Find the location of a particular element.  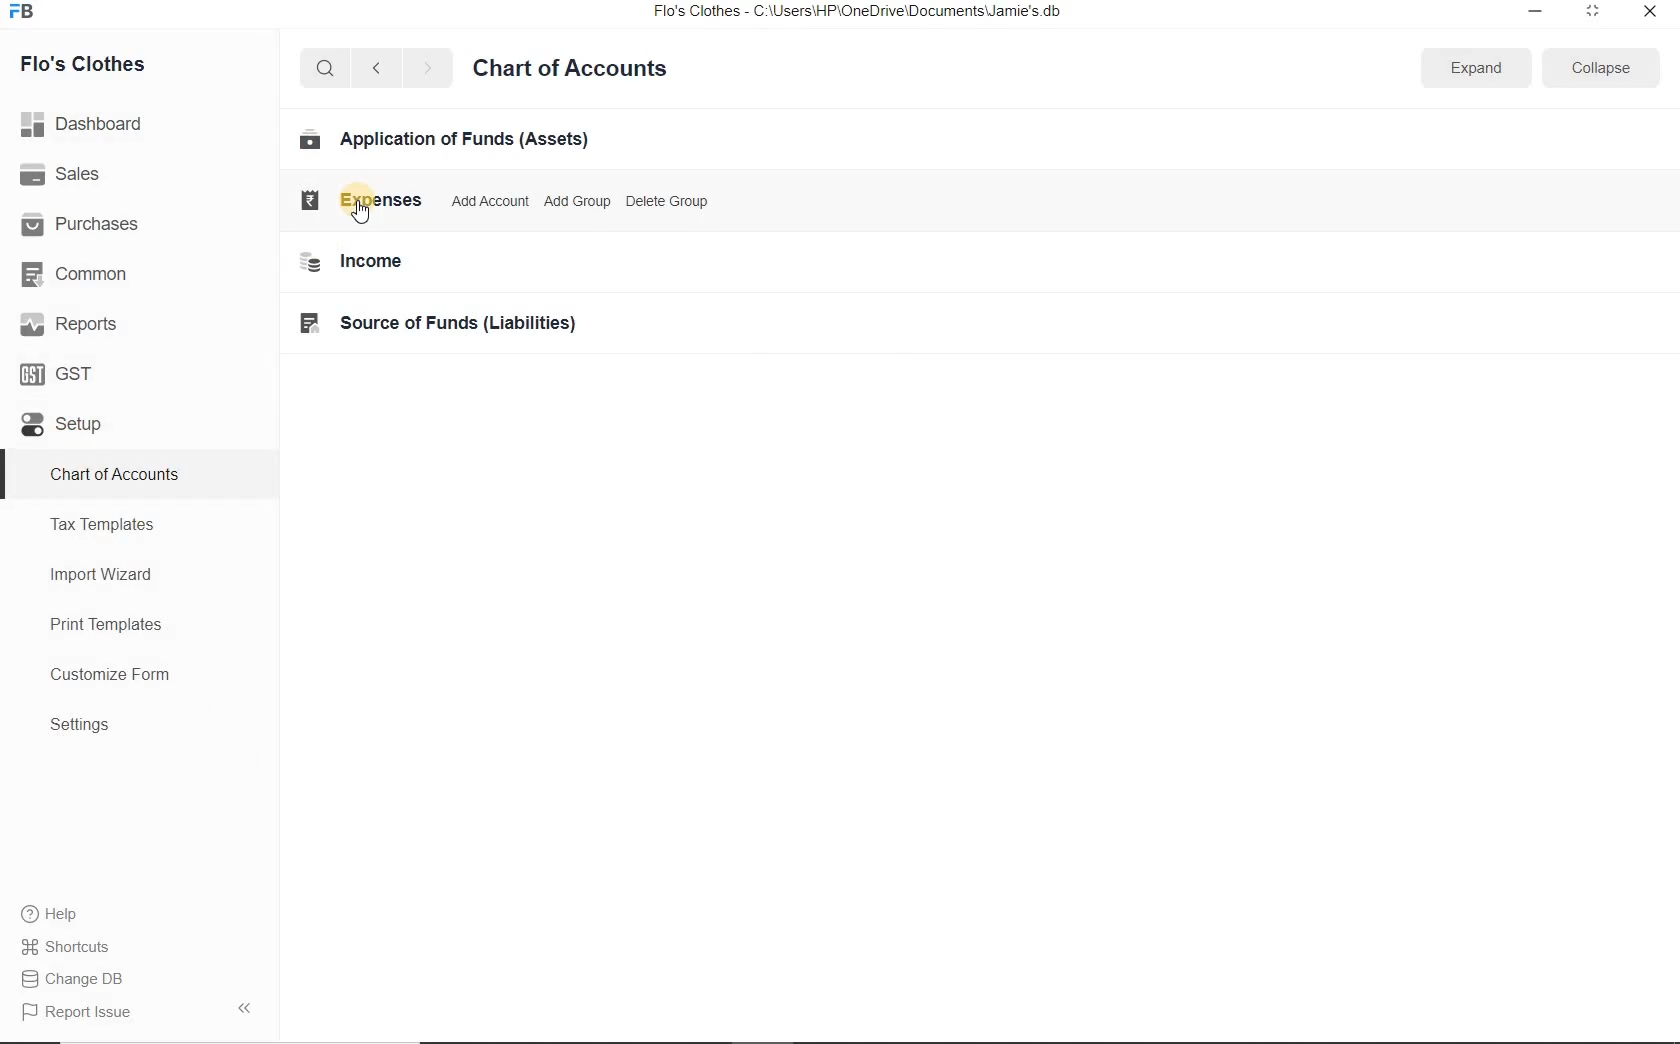

Collapse is located at coordinates (1601, 67).